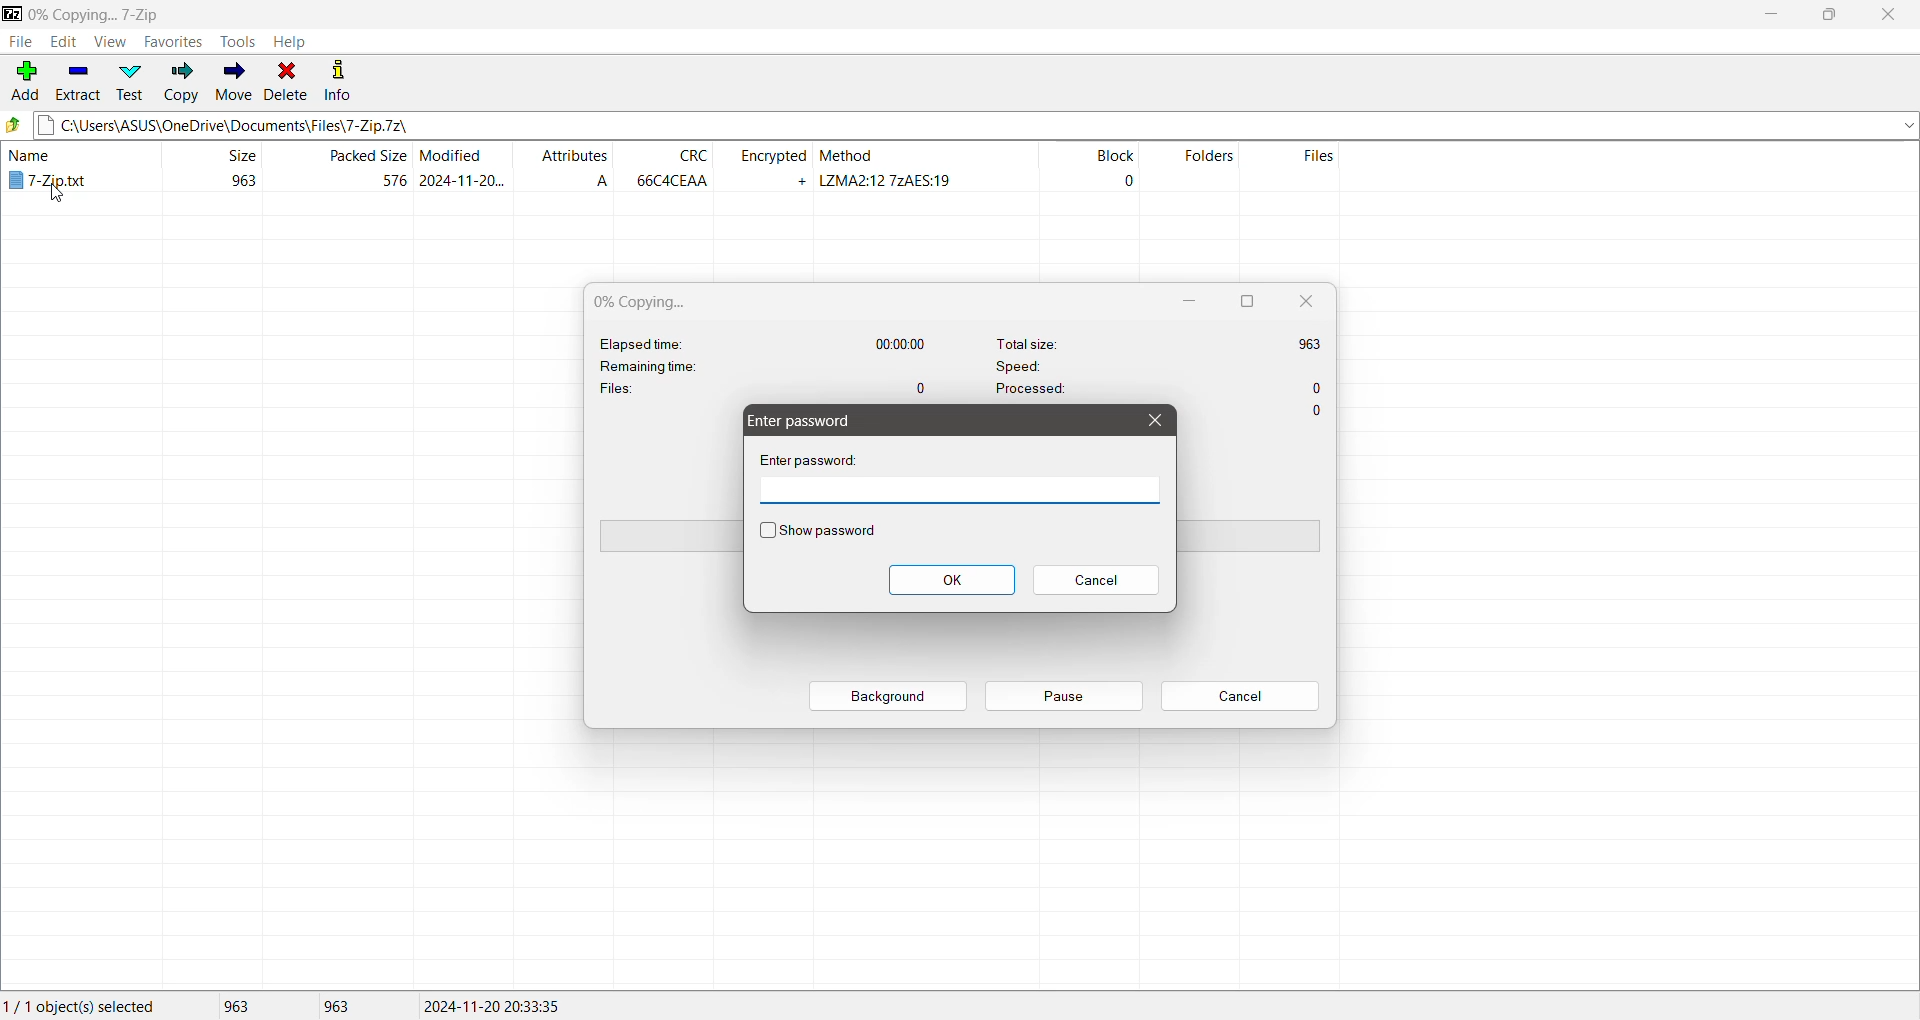  Describe the element at coordinates (1088, 169) in the screenshot. I see `Block` at that location.